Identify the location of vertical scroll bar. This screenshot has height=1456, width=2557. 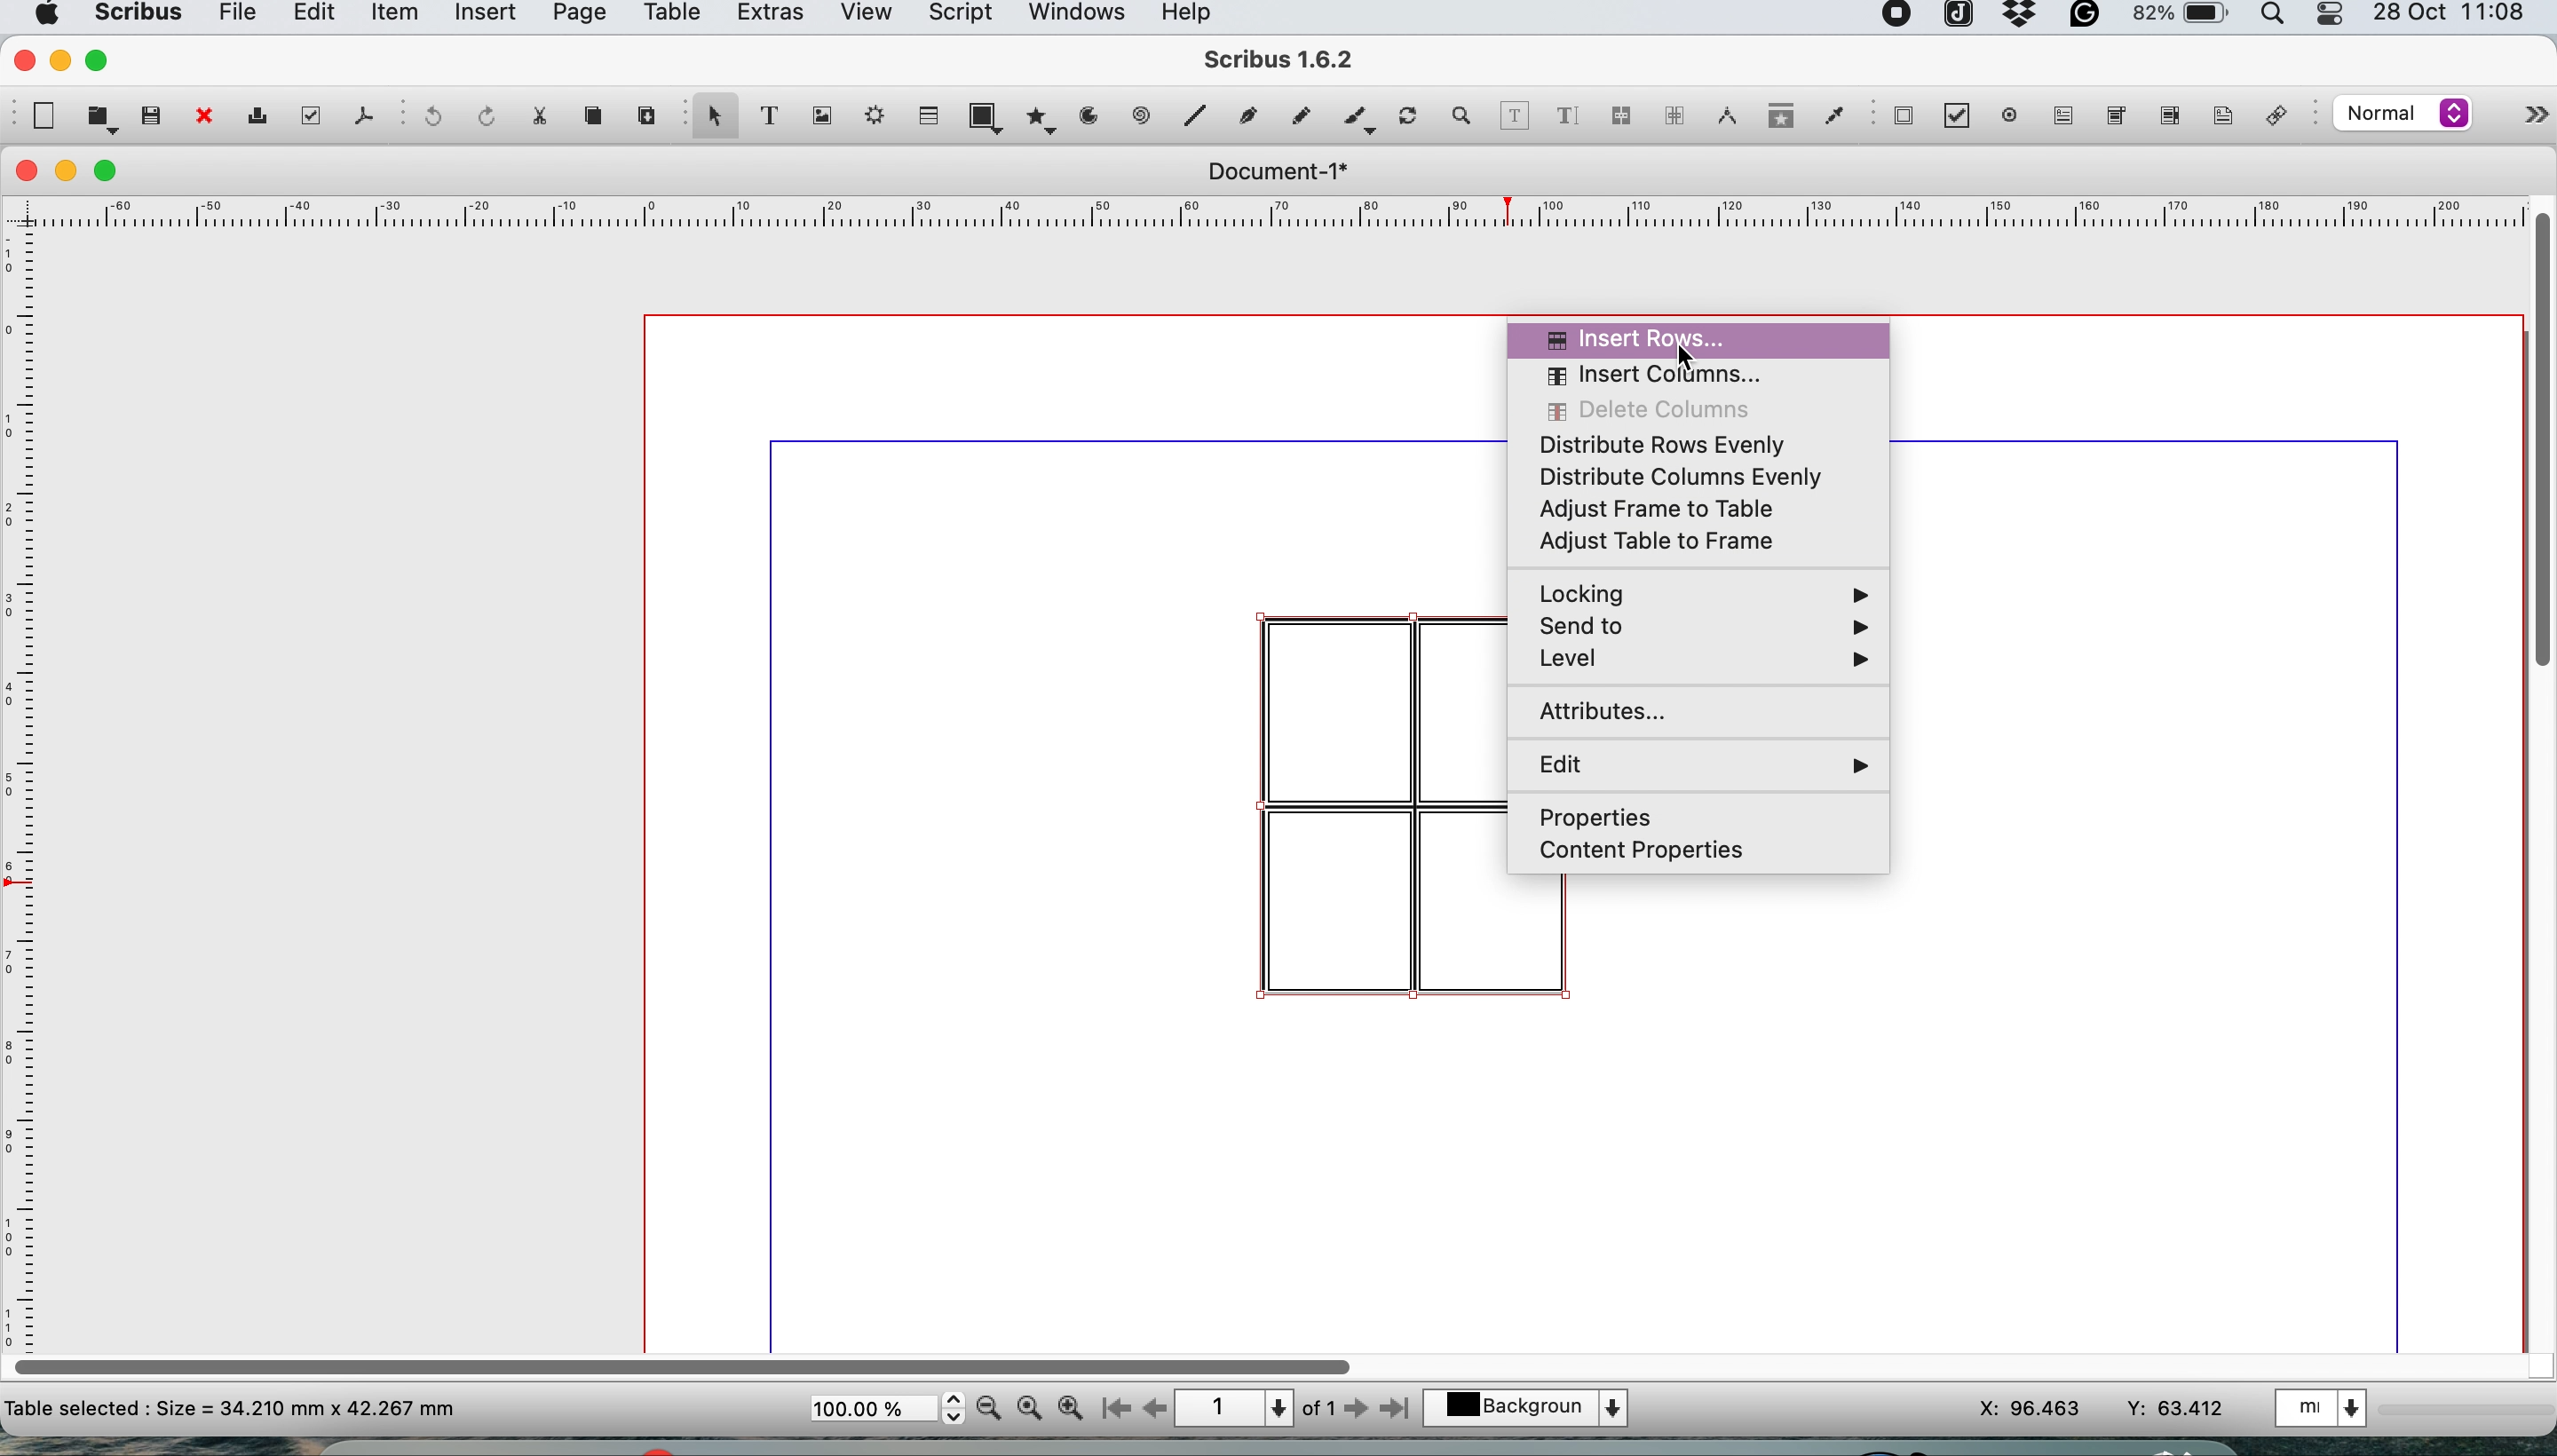
(2539, 435).